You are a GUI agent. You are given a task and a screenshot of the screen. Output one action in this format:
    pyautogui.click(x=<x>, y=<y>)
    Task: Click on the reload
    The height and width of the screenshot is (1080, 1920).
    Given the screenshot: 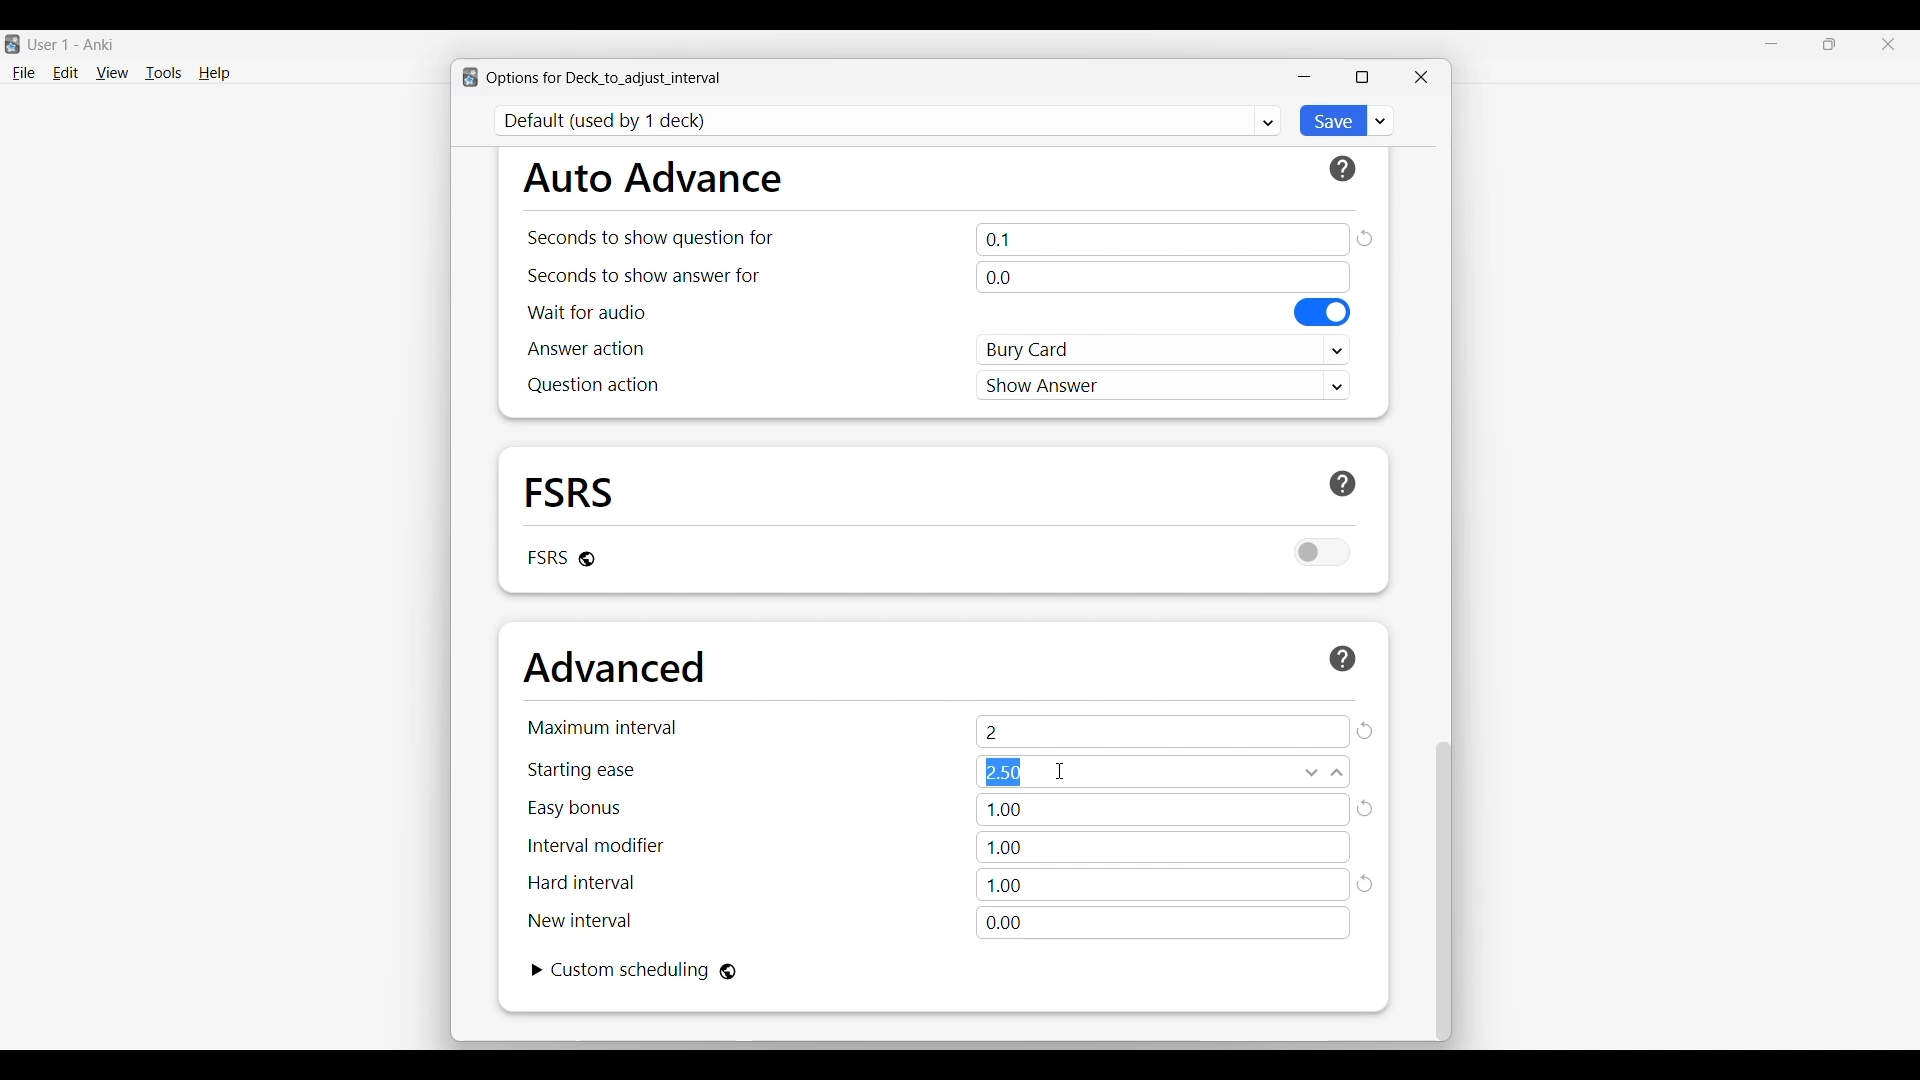 What is the action you would take?
    pyautogui.click(x=1364, y=238)
    